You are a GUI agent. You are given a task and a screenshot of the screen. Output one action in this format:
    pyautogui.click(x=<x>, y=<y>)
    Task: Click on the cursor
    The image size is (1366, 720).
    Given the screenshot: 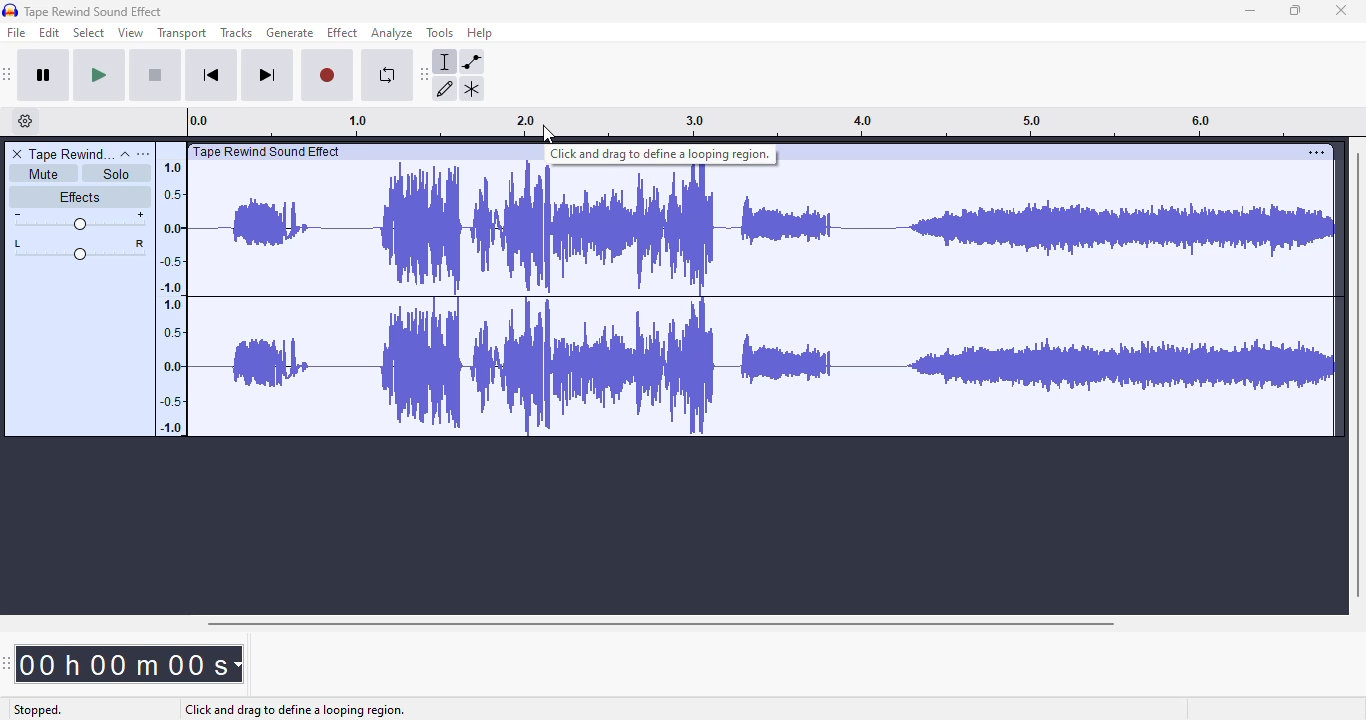 What is the action you would take?
    pyautogui.click(x=546, y=134)
    